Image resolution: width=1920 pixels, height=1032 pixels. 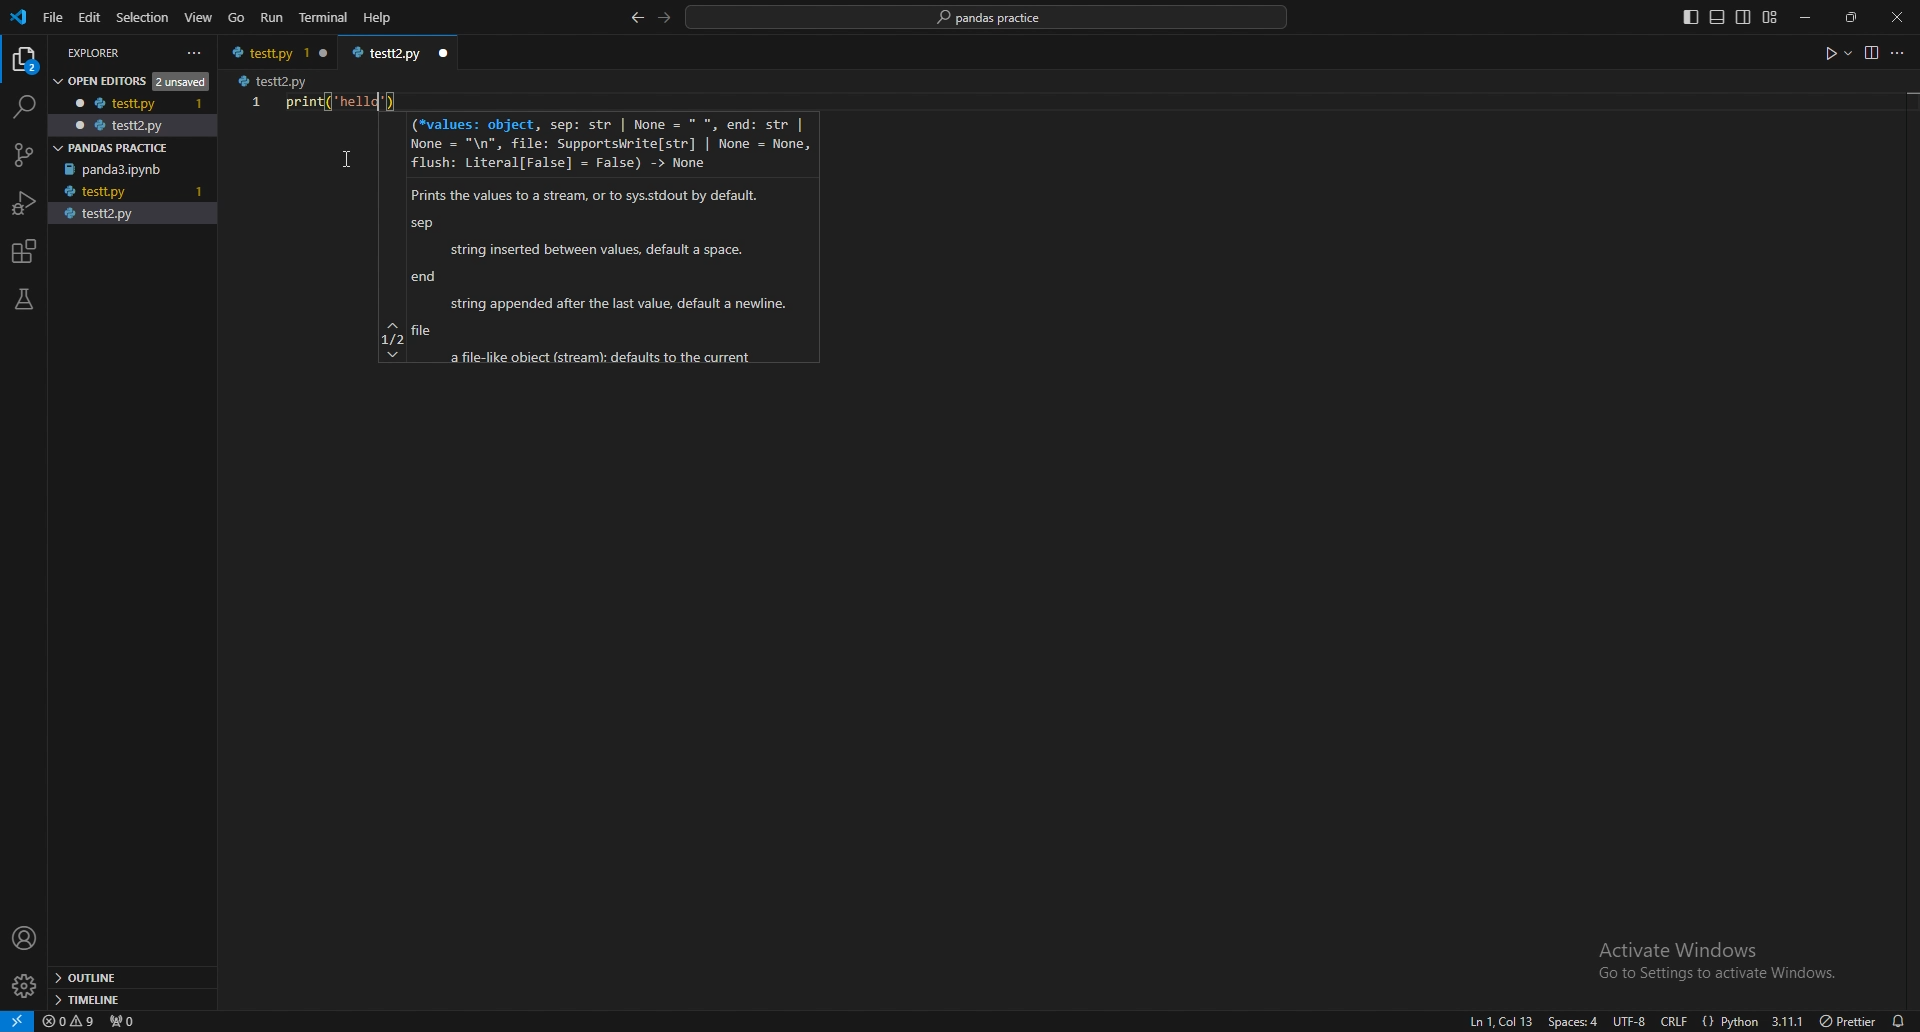 I want to click on edit, so click(x=92, y=17).